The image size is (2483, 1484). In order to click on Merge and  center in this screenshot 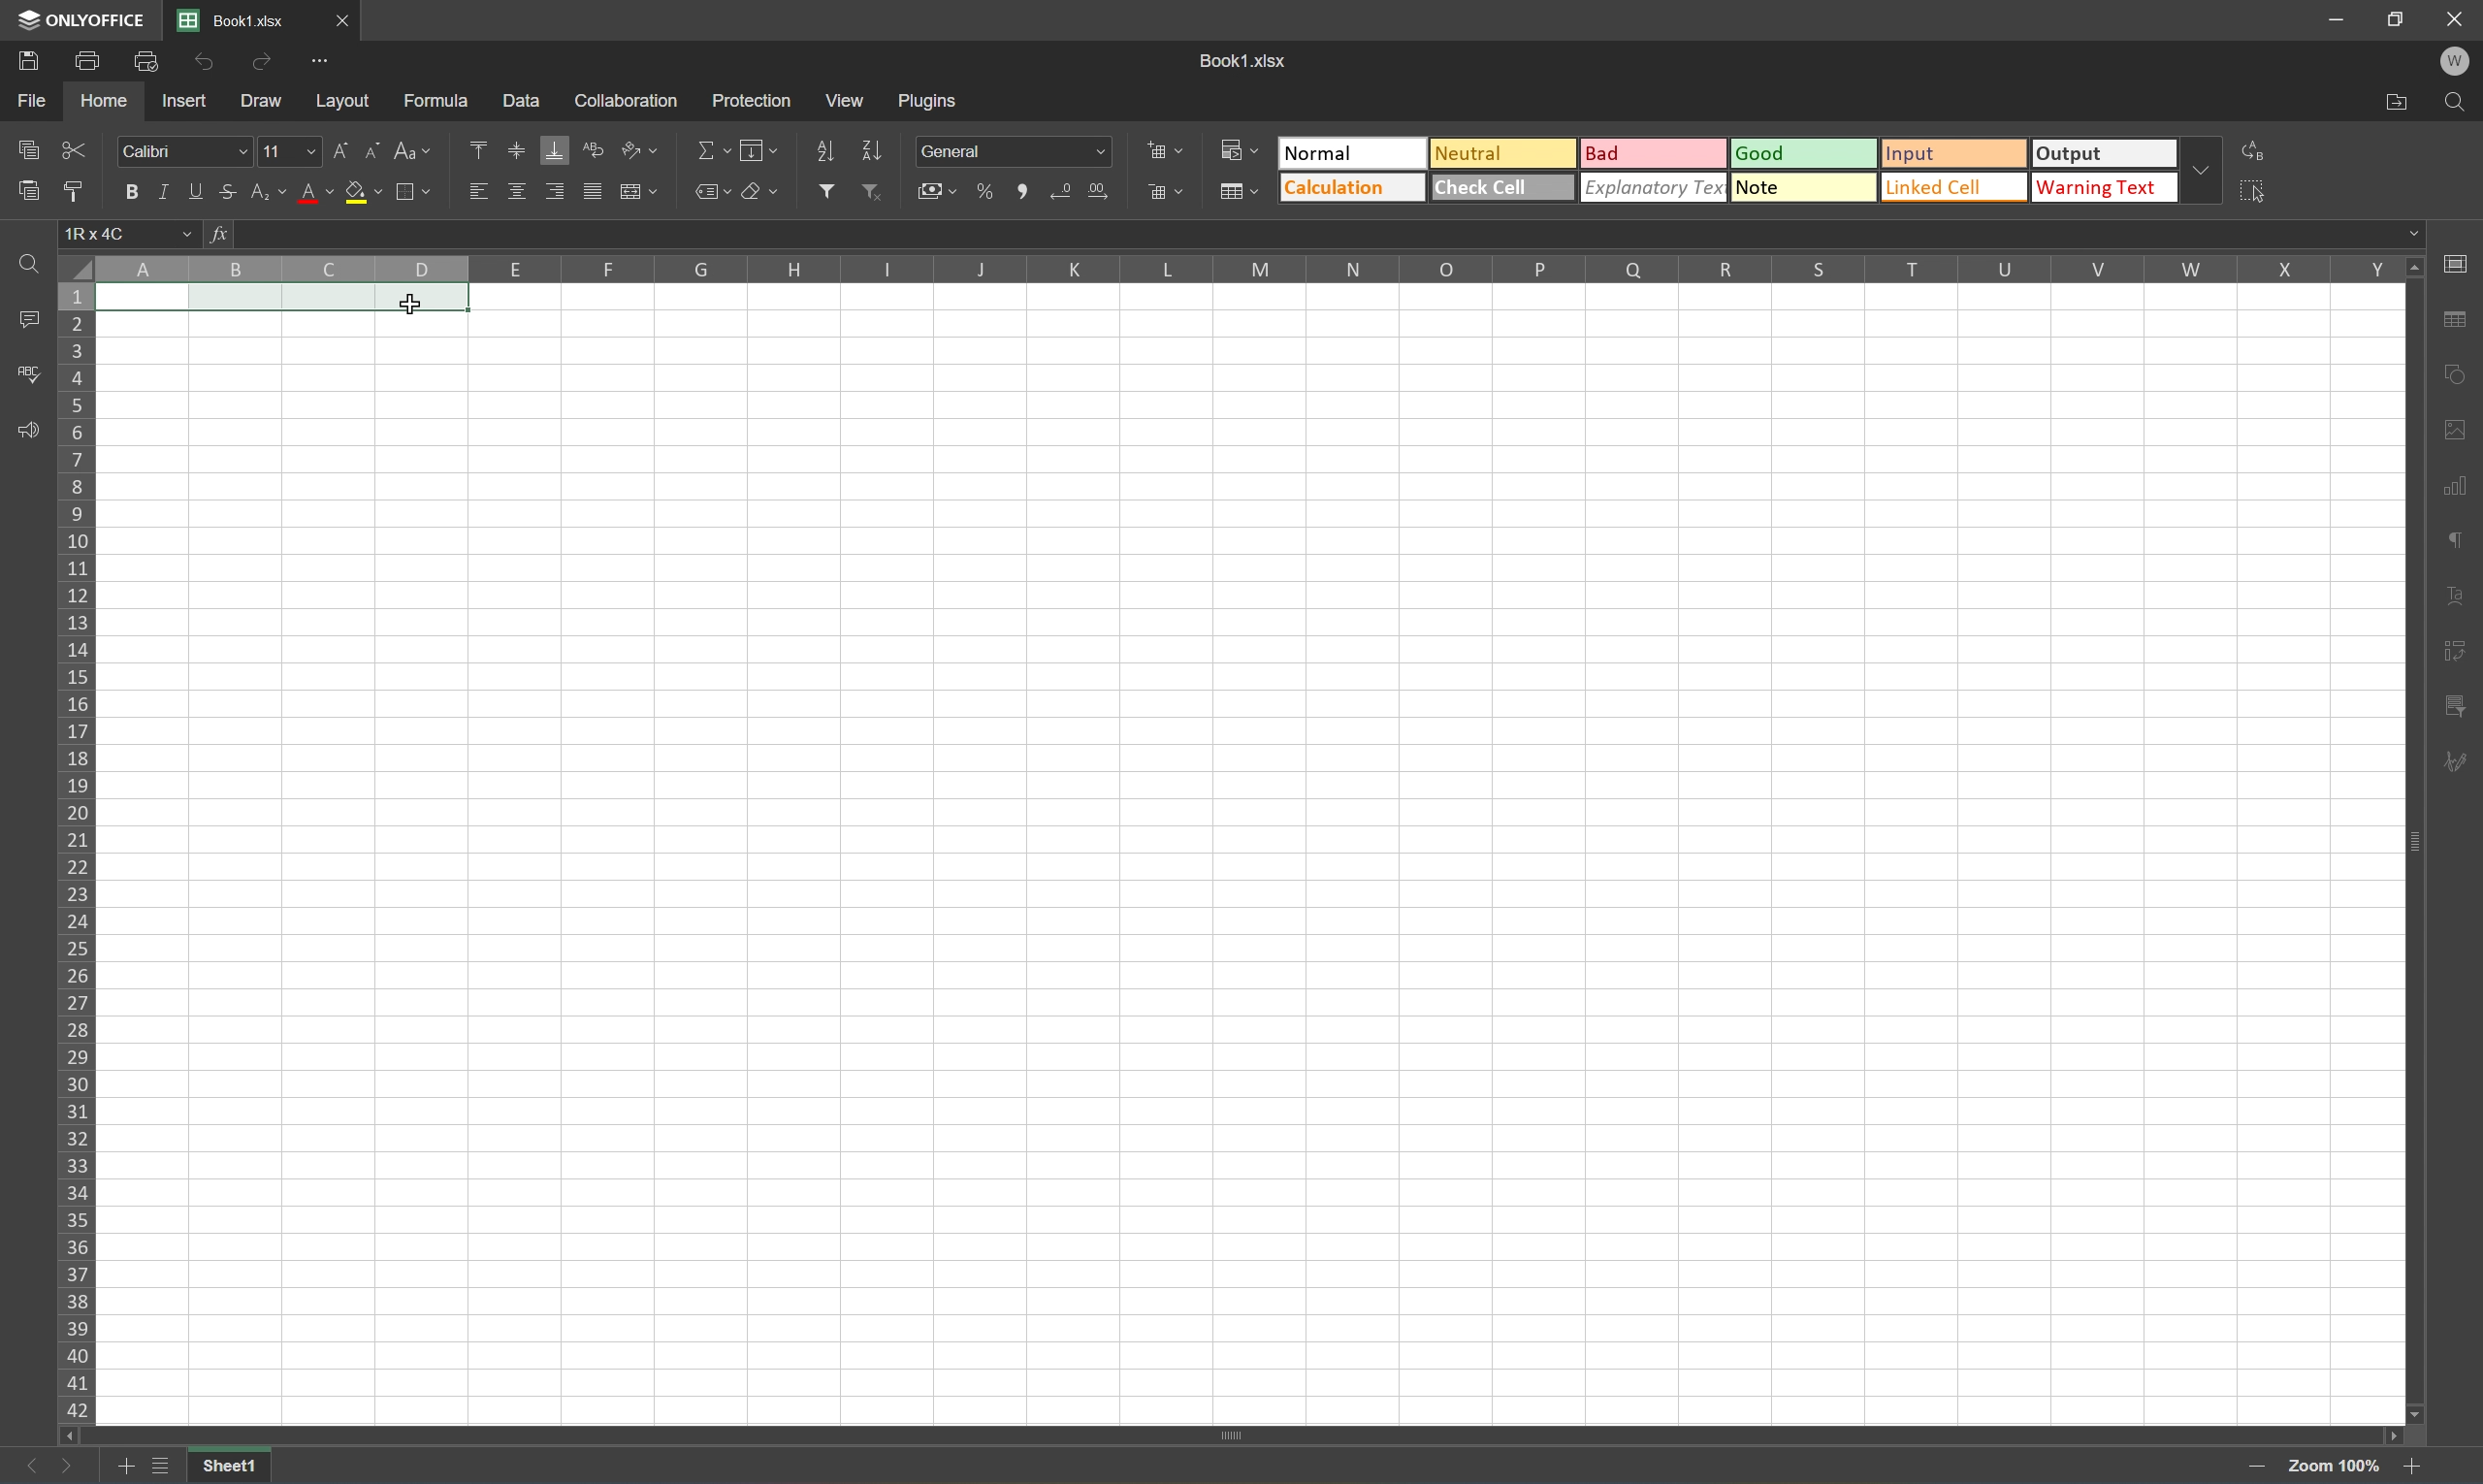, I will do `click(639, 196)`.